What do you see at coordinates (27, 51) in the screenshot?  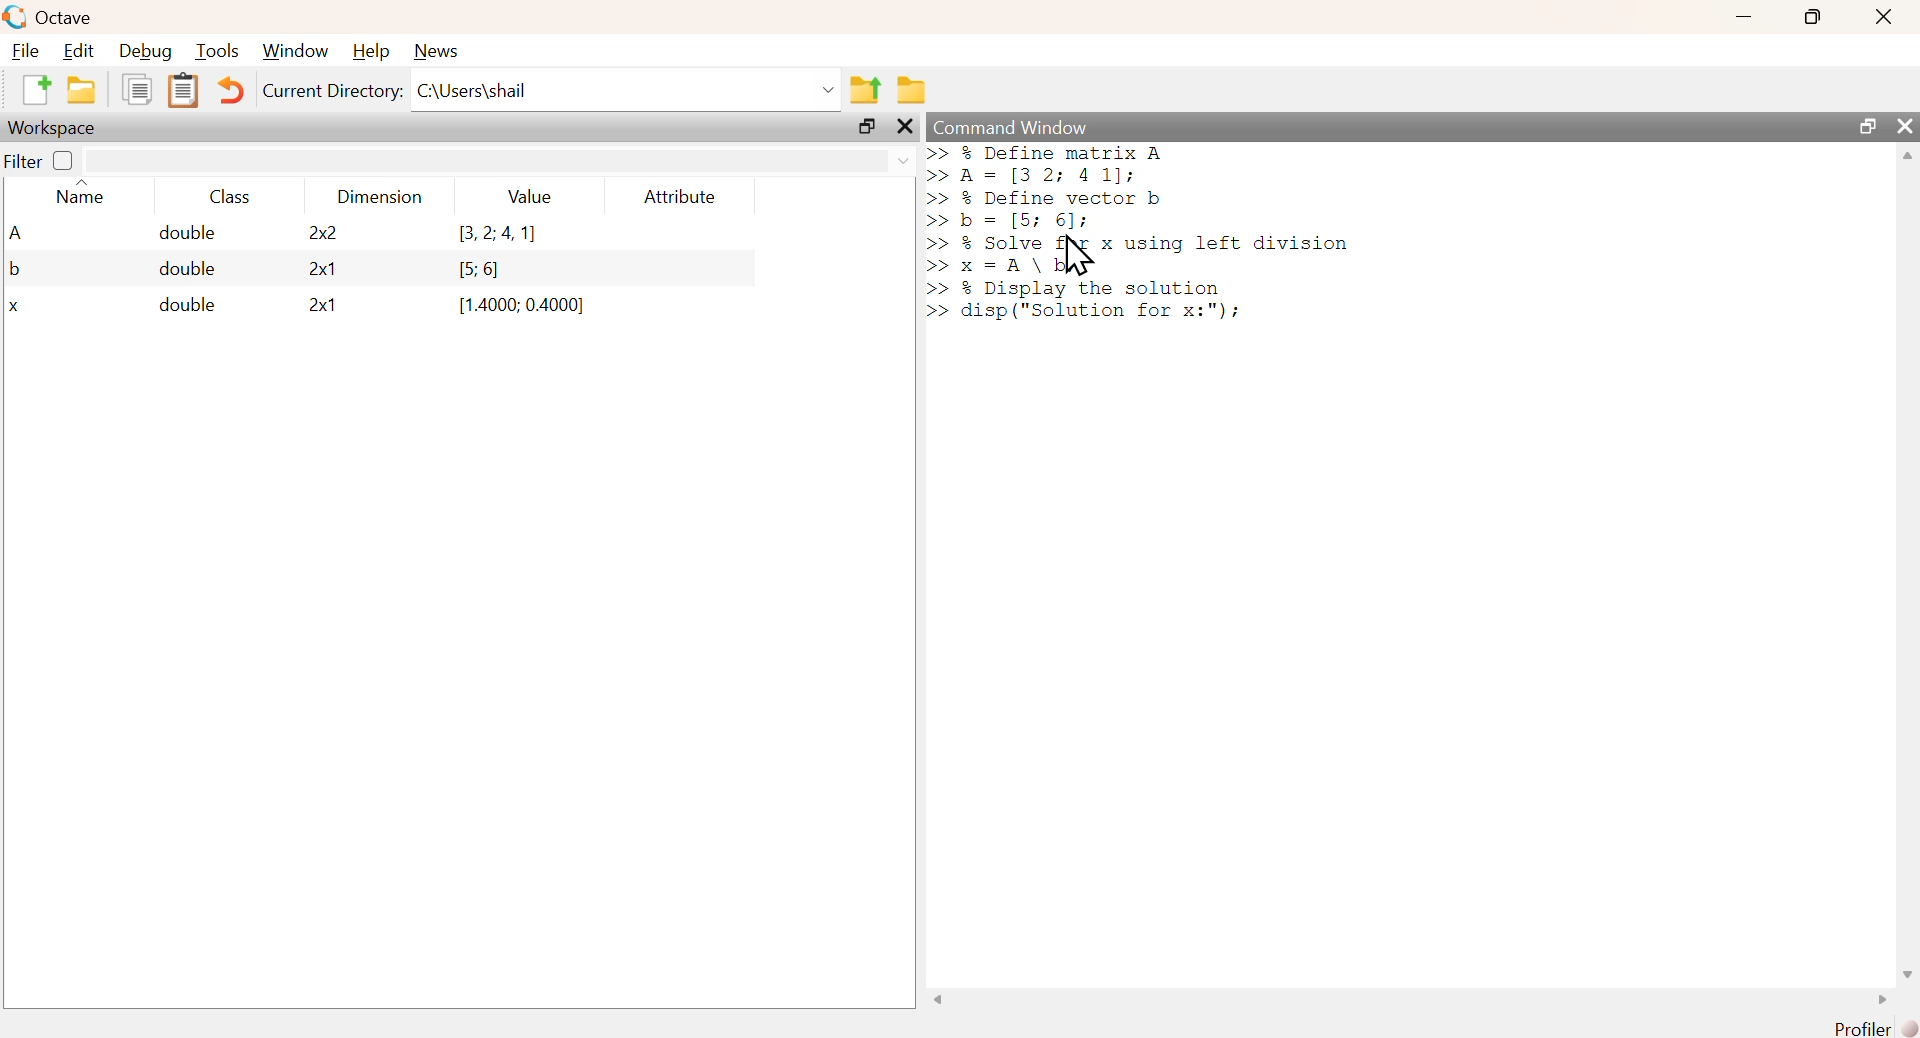 I see `file` at bounding box center [27, 51].